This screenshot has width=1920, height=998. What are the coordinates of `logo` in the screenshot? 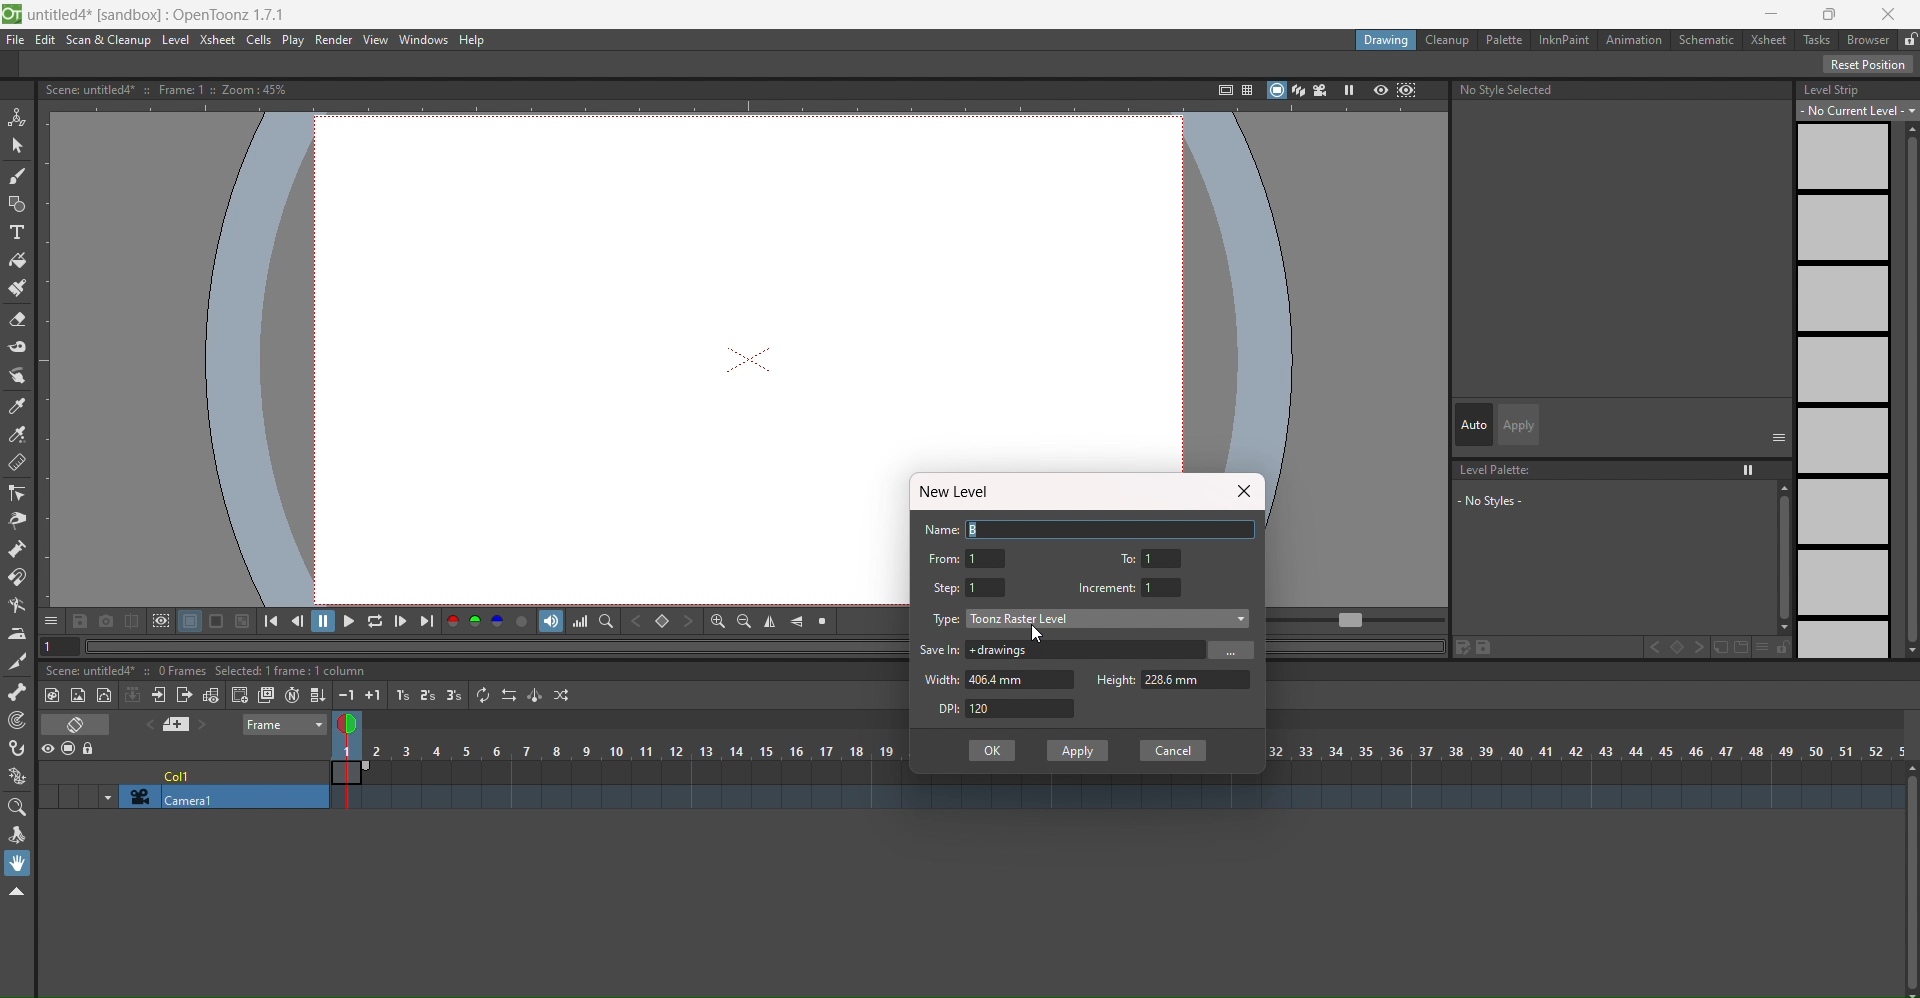 It's located at (12, 15).